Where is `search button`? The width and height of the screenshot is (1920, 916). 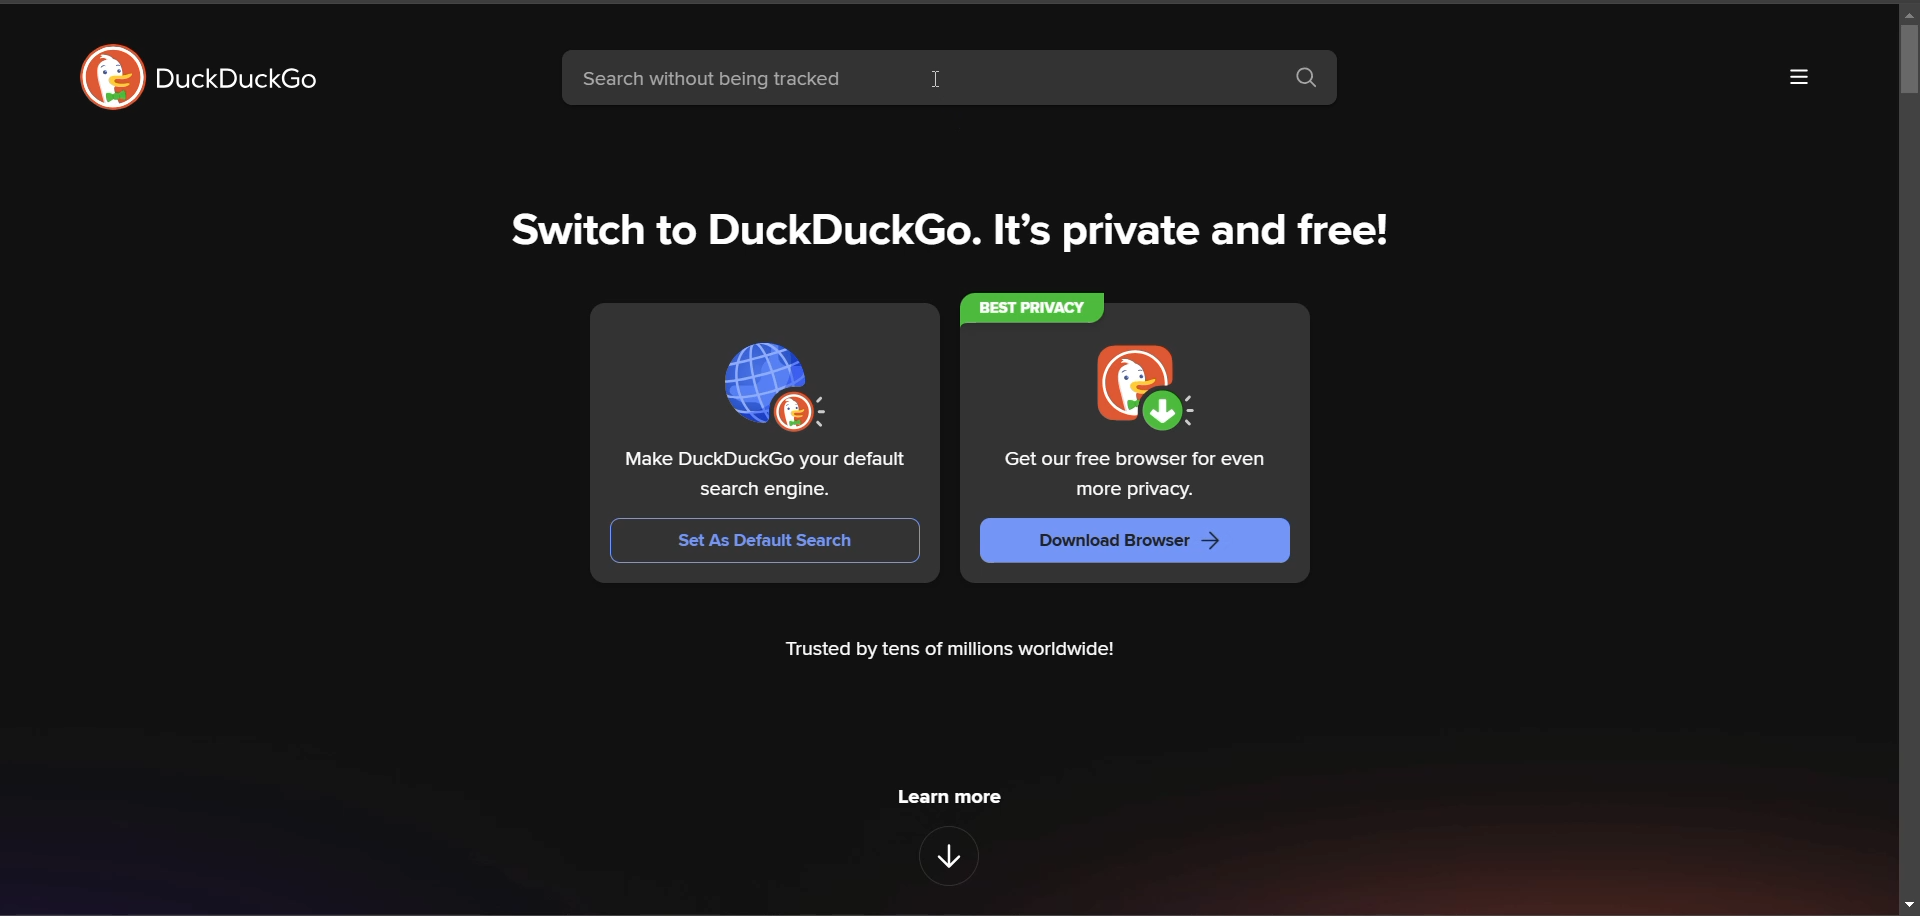 search button is located at coordinates (1306, 80).